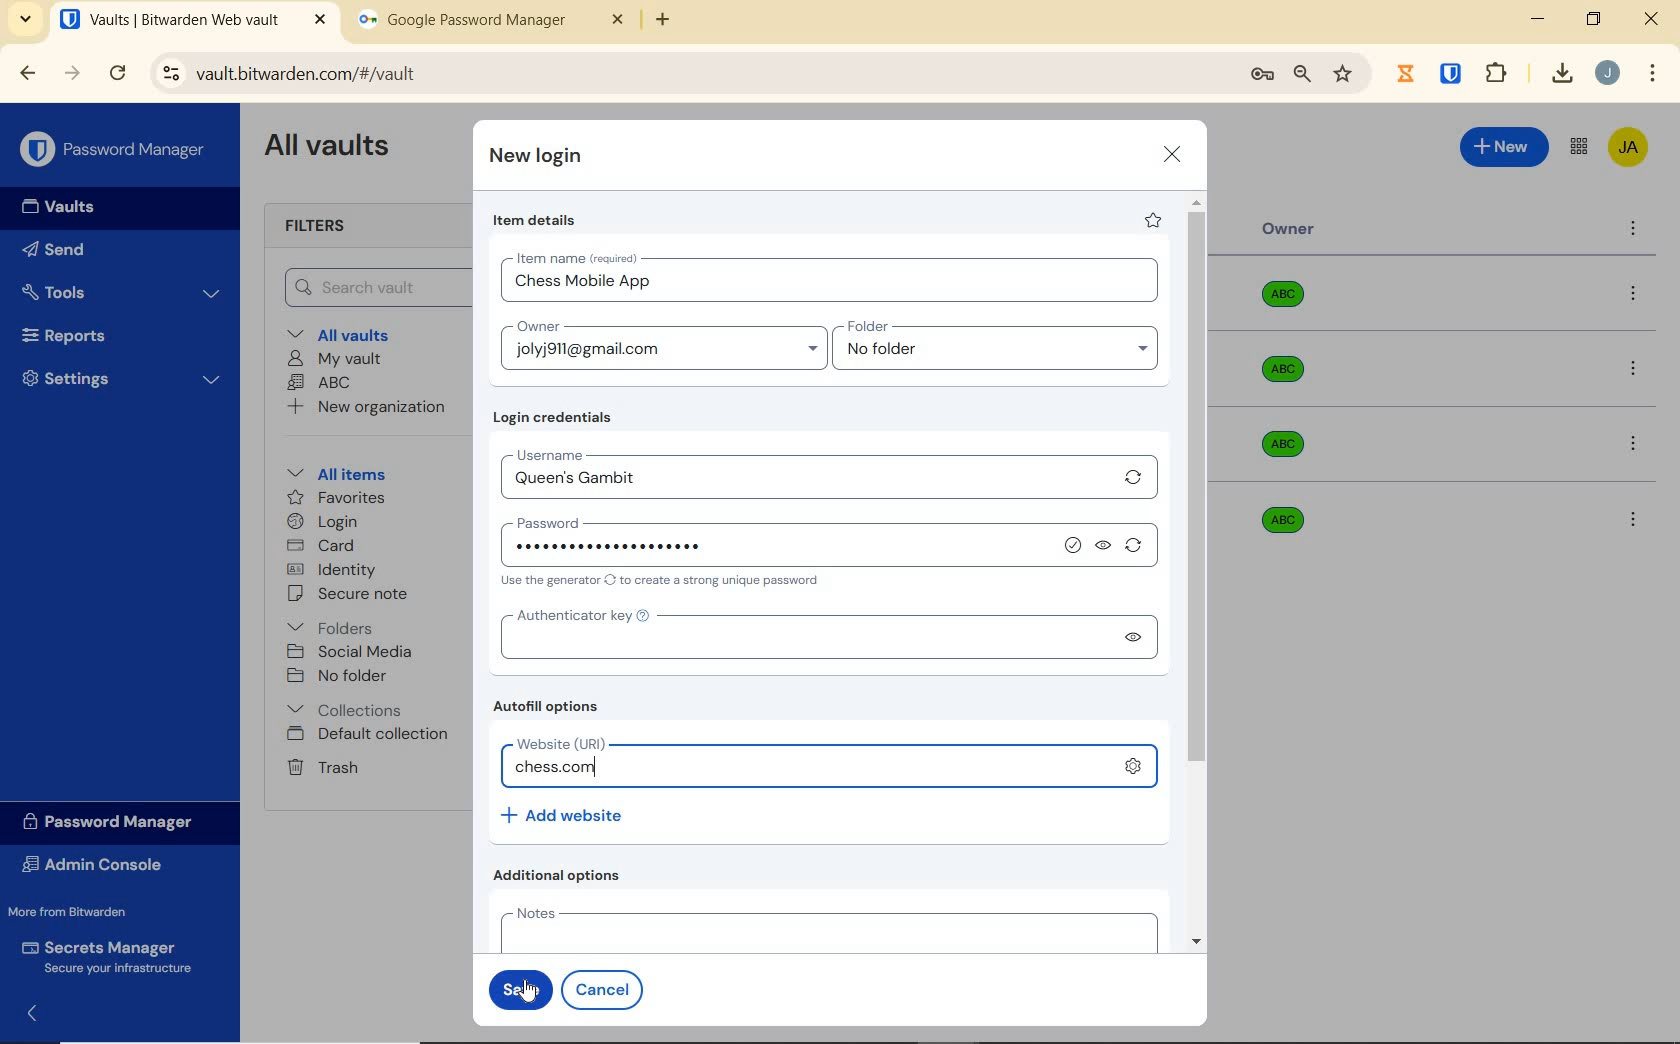 This screenshot has height=1044, width=1680. I want to click on close, so click(1173, 154).